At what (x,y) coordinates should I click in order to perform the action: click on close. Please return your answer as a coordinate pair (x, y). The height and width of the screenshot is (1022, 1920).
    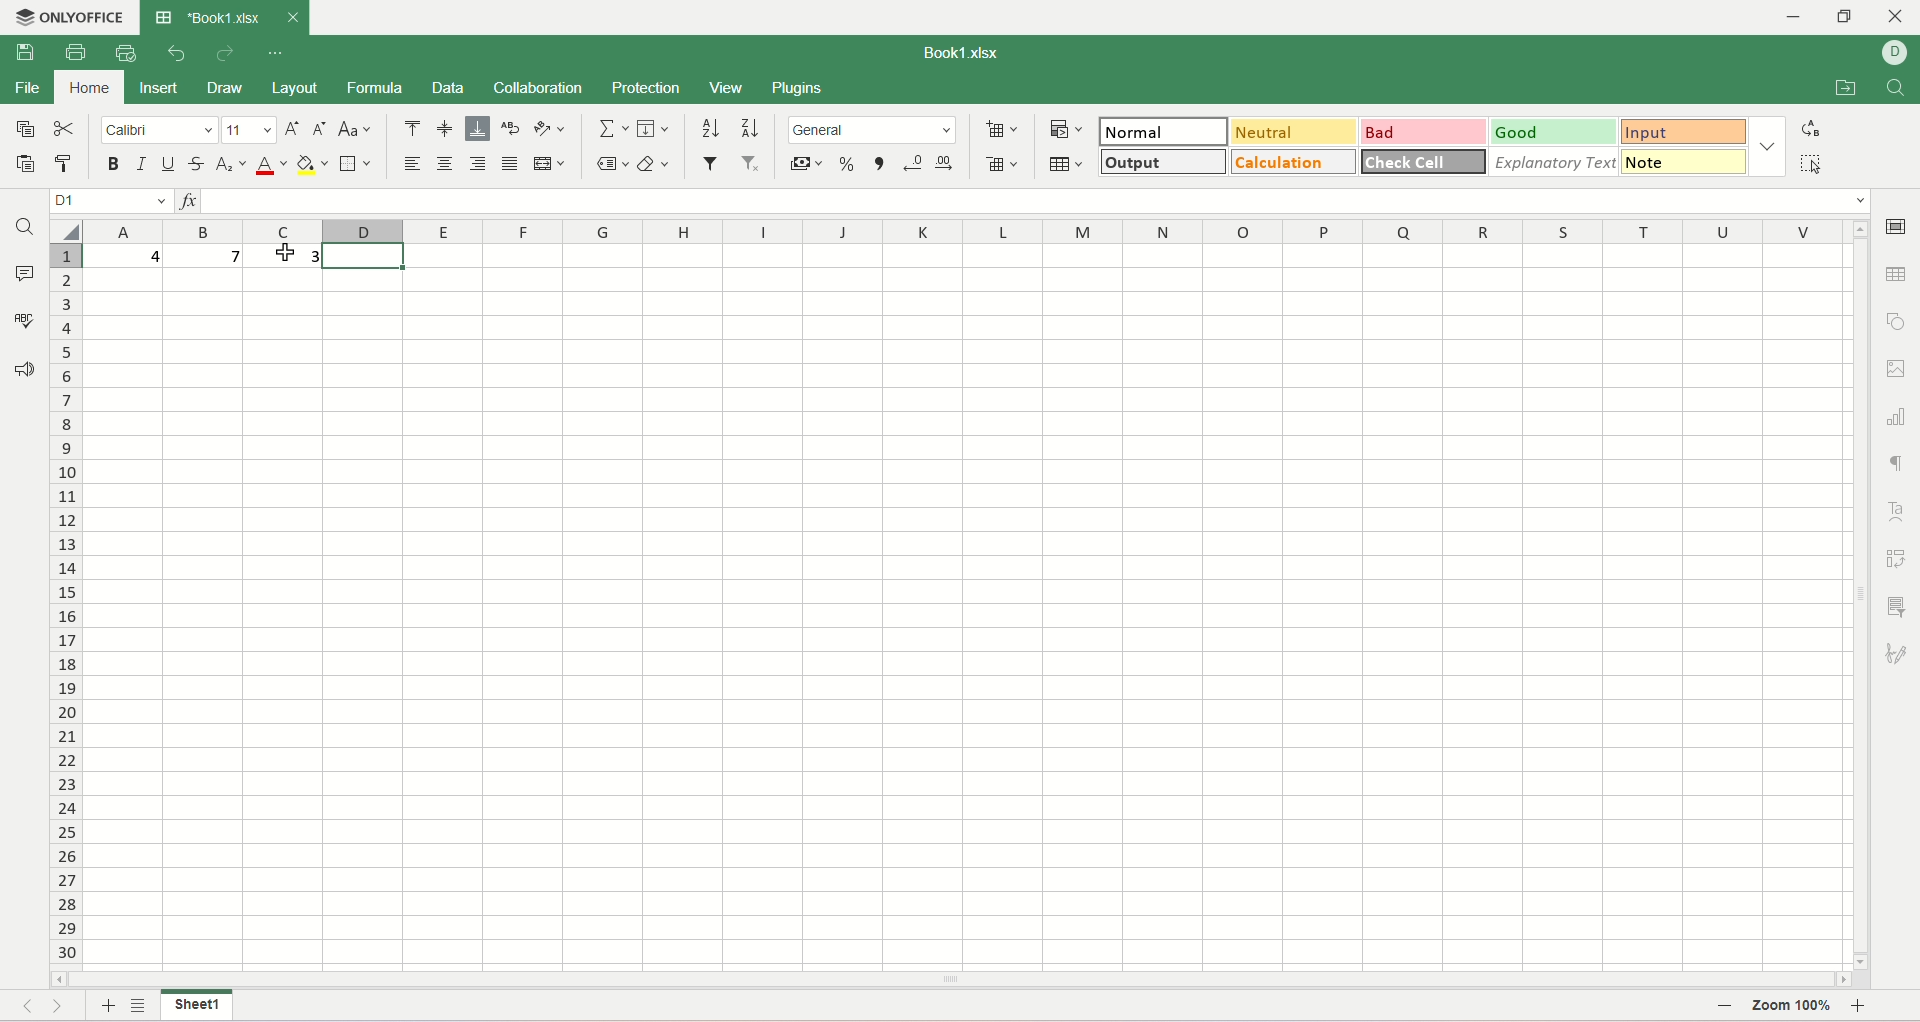
    Looking at the image, I should click on (292, 14).